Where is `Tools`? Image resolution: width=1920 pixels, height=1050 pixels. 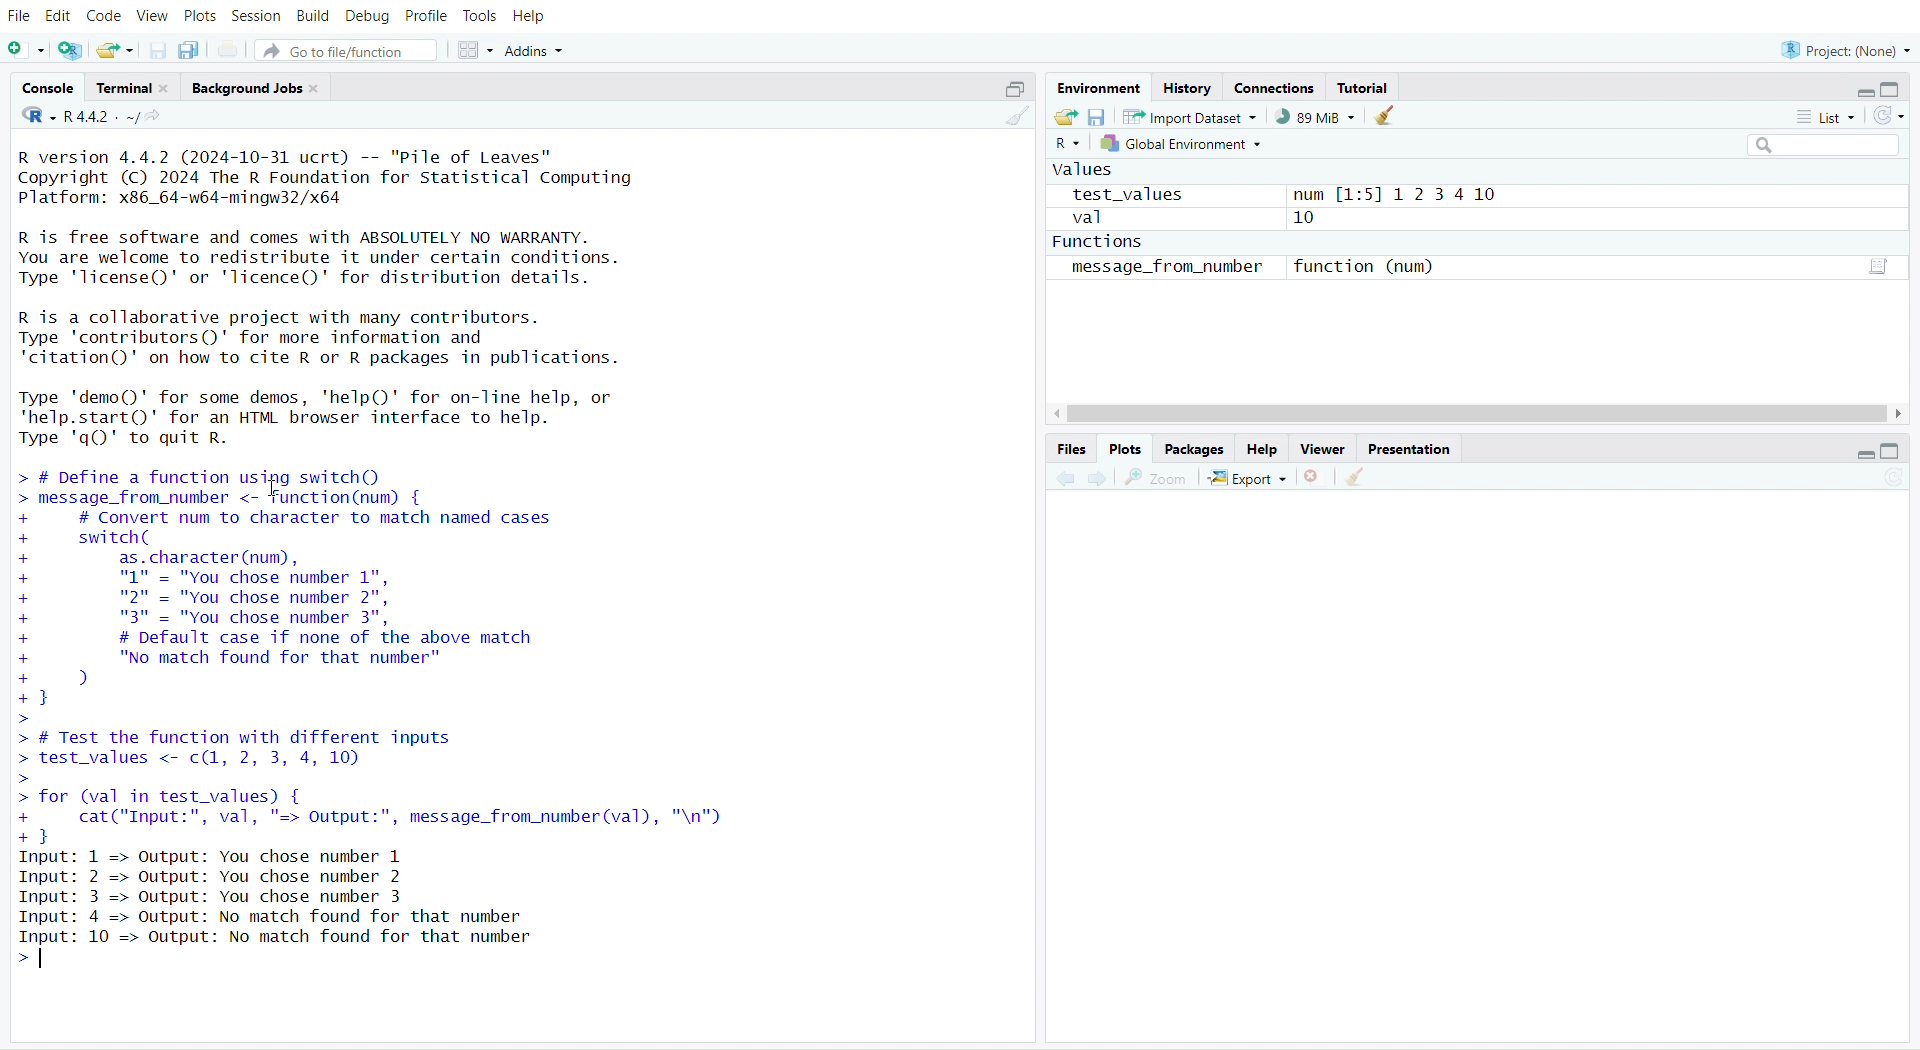
Tools is located at coordinates (485, 17).